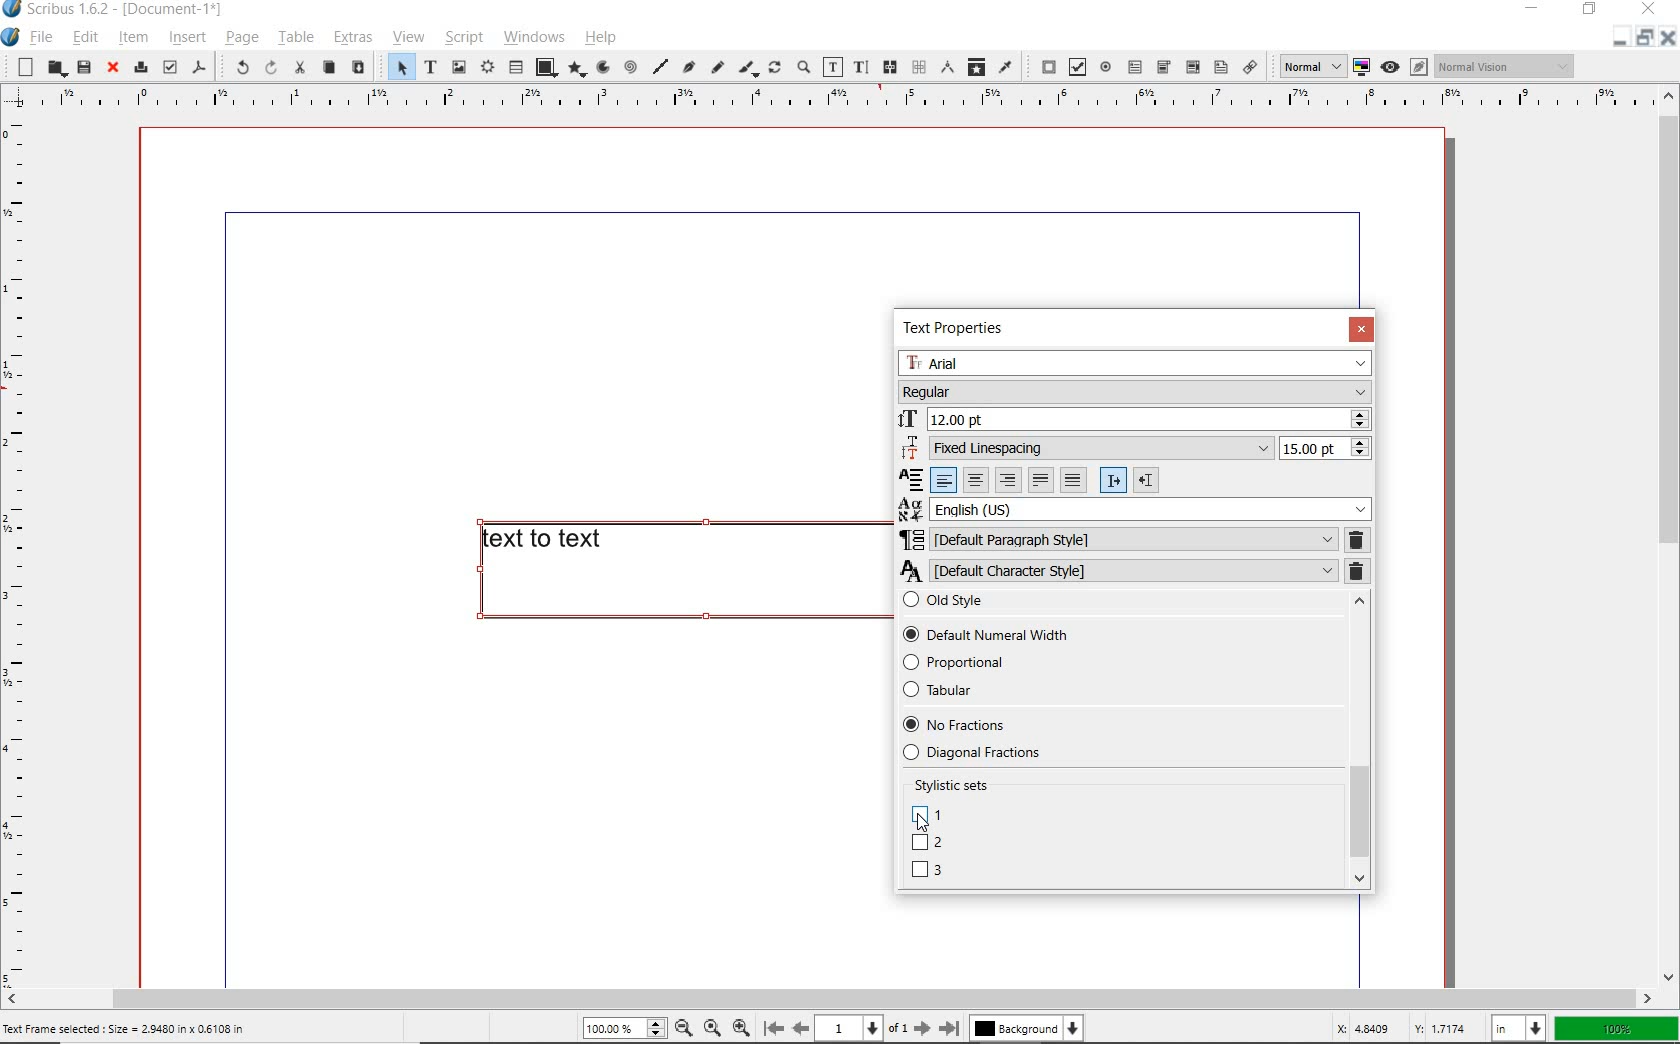  I want to click on Diagonal fractions, so click(1003, 752).